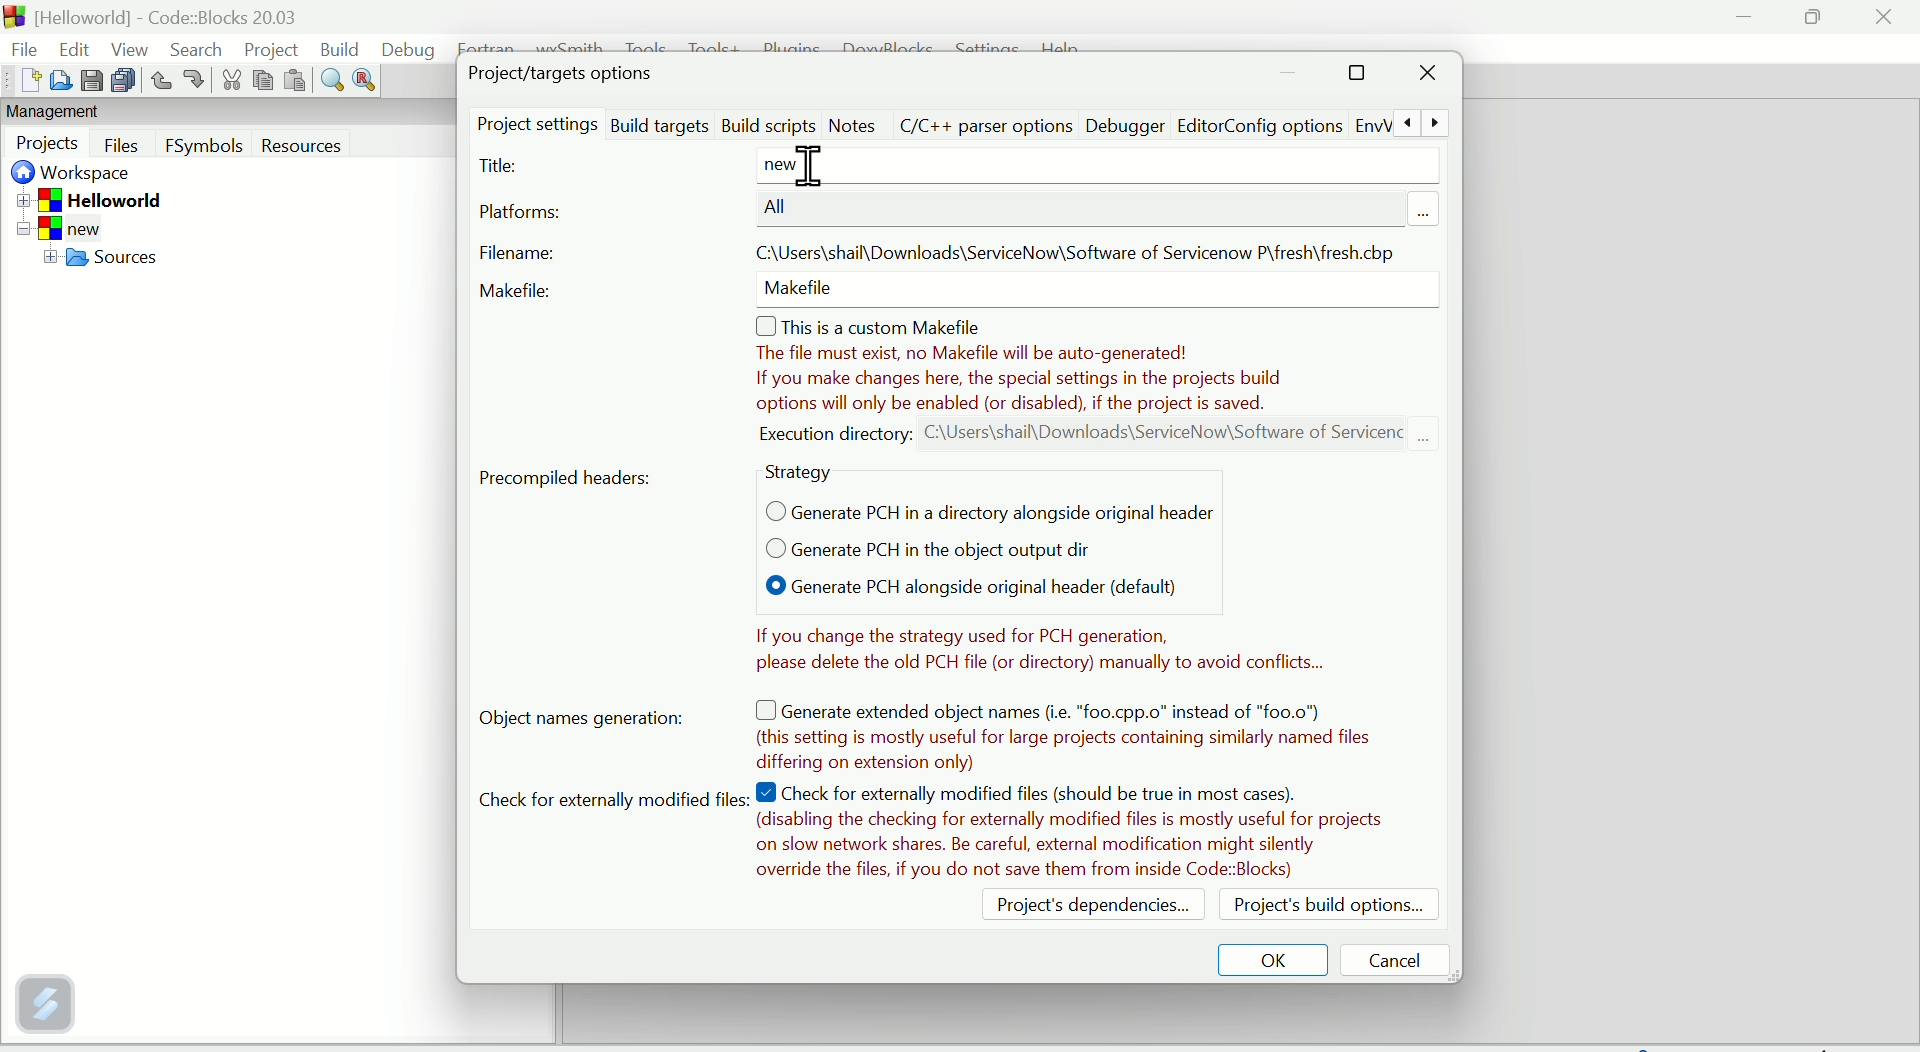  I want to click on Note, so click(1096, 378).